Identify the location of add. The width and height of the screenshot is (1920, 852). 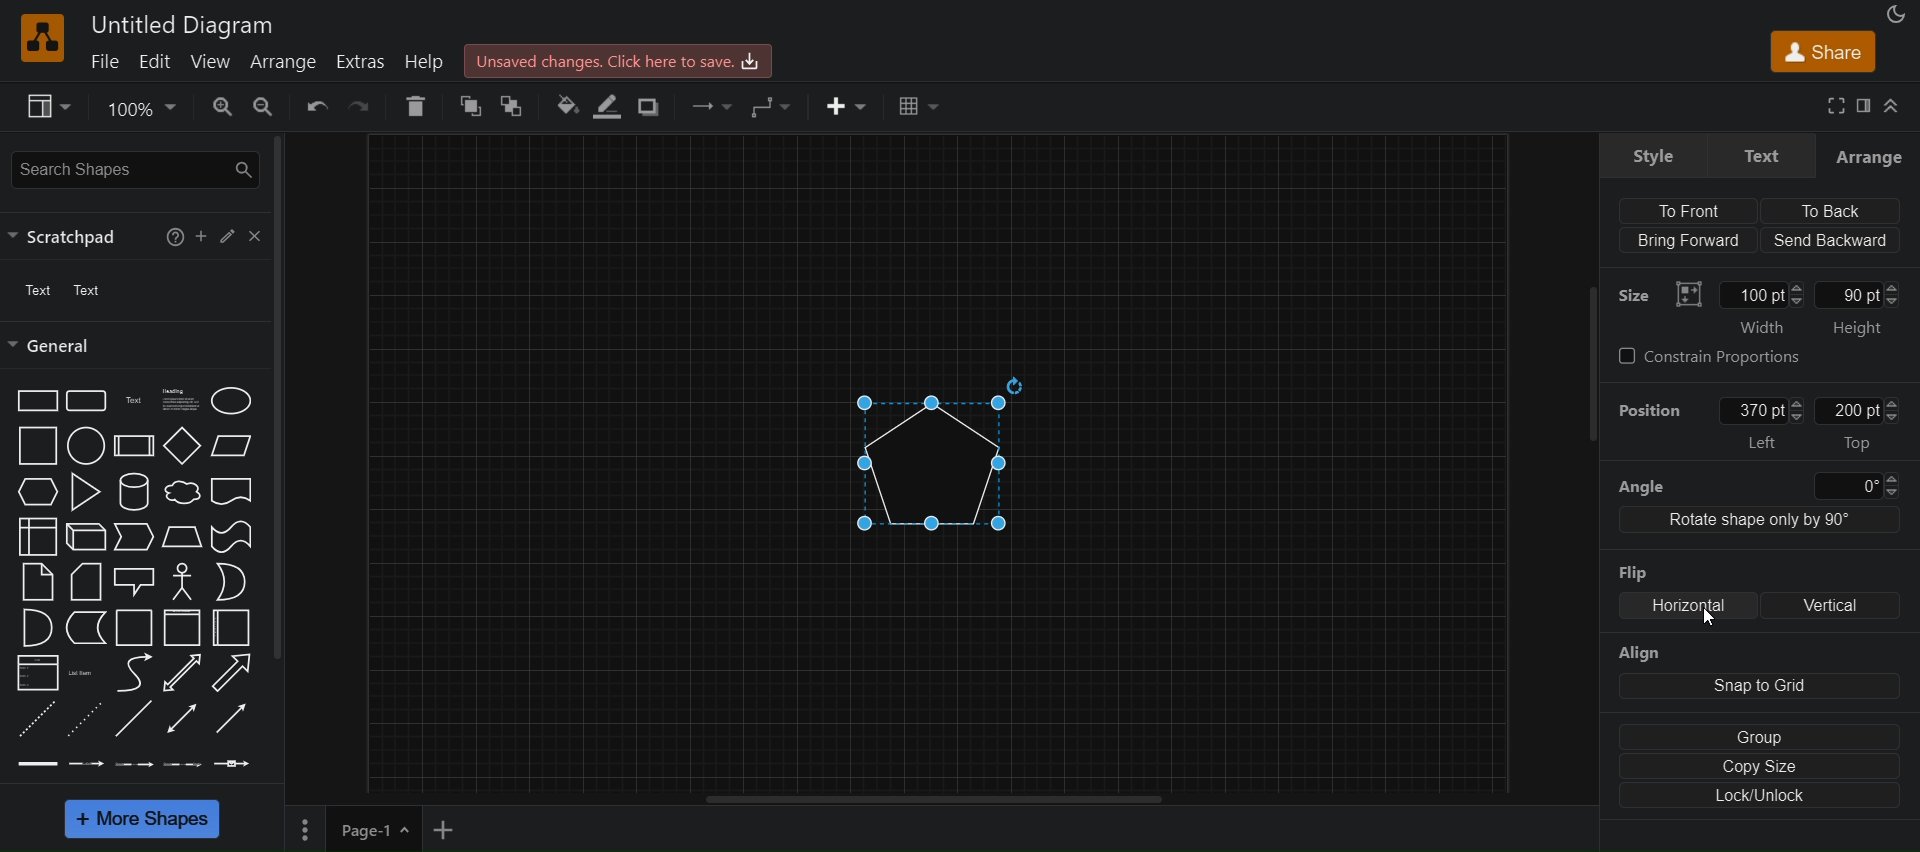
(201, 236).